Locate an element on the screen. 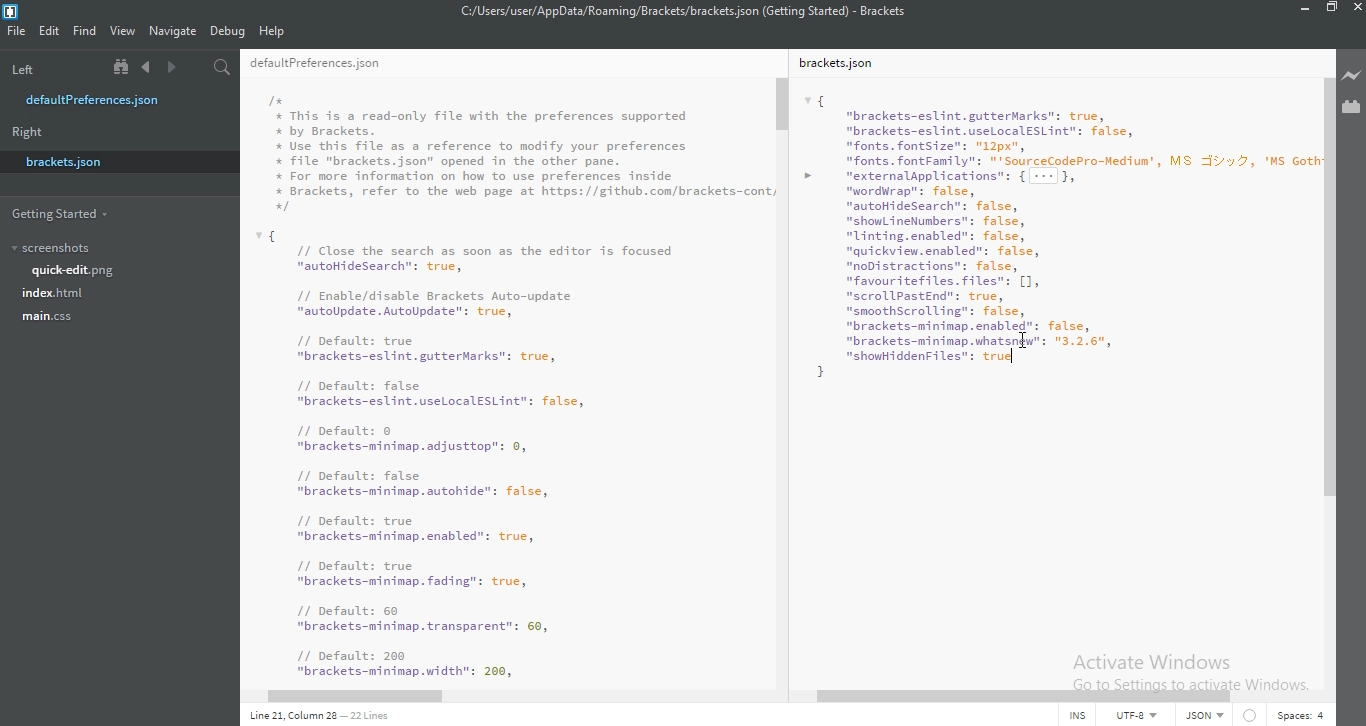 Image resolution: width=1366 pixels, height=726 pixels. Edit is located at coordinates (51, 30).